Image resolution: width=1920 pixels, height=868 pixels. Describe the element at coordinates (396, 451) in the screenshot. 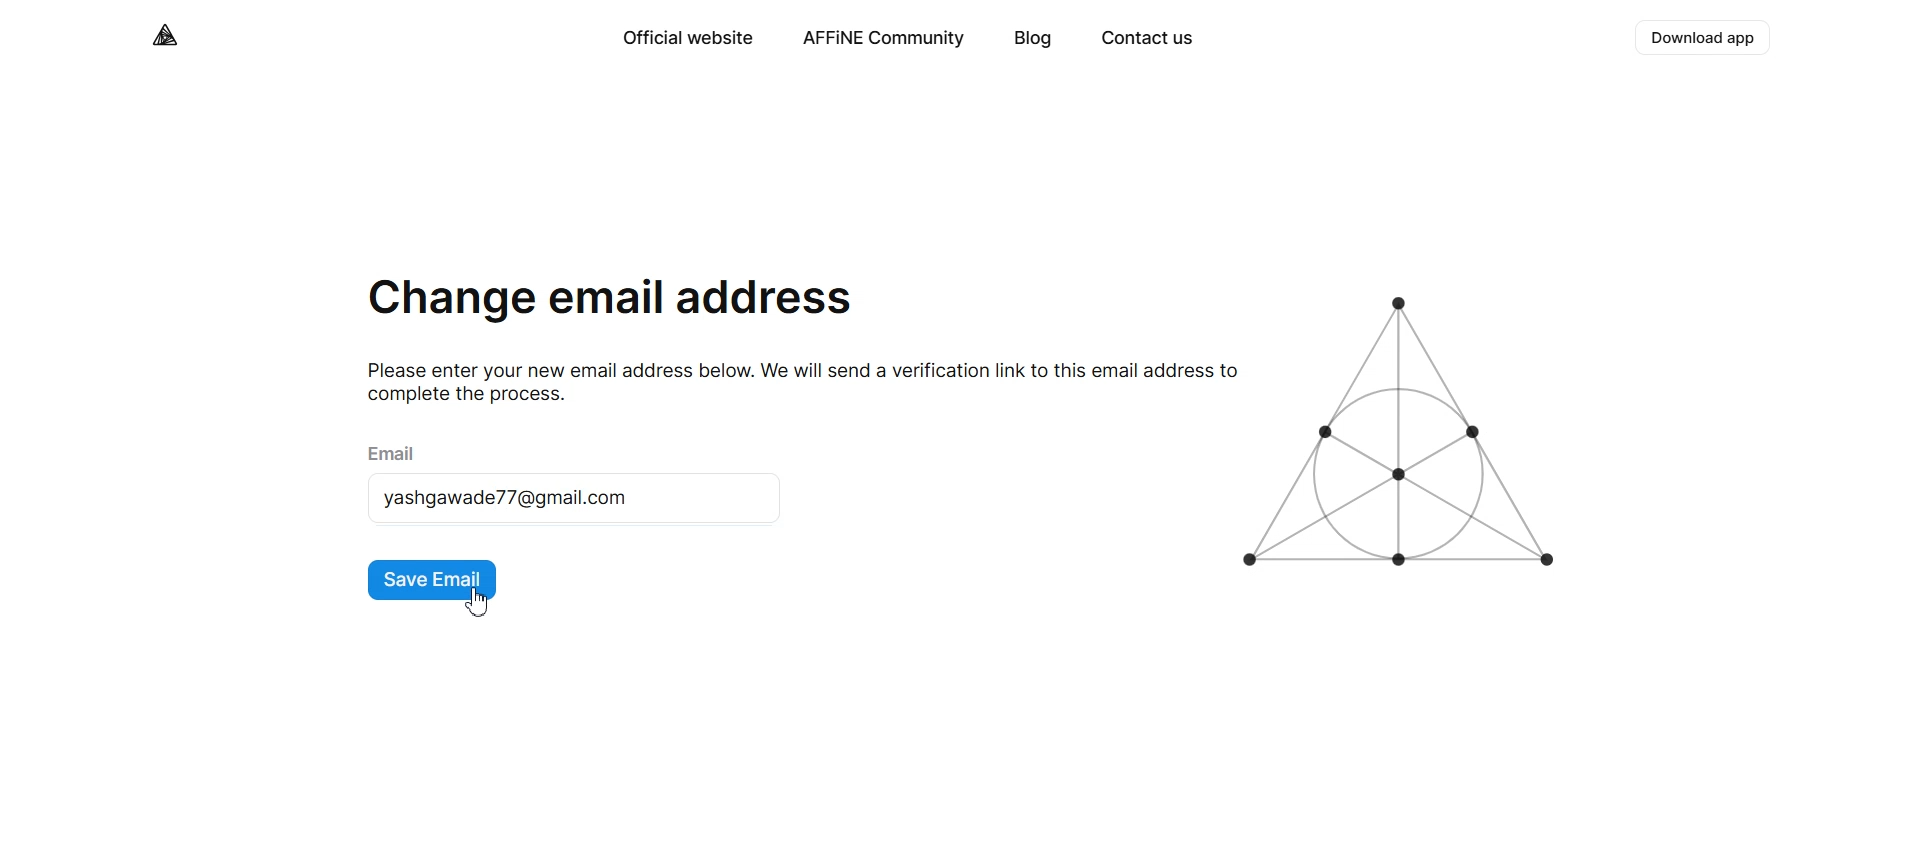

I see `email` at that location.